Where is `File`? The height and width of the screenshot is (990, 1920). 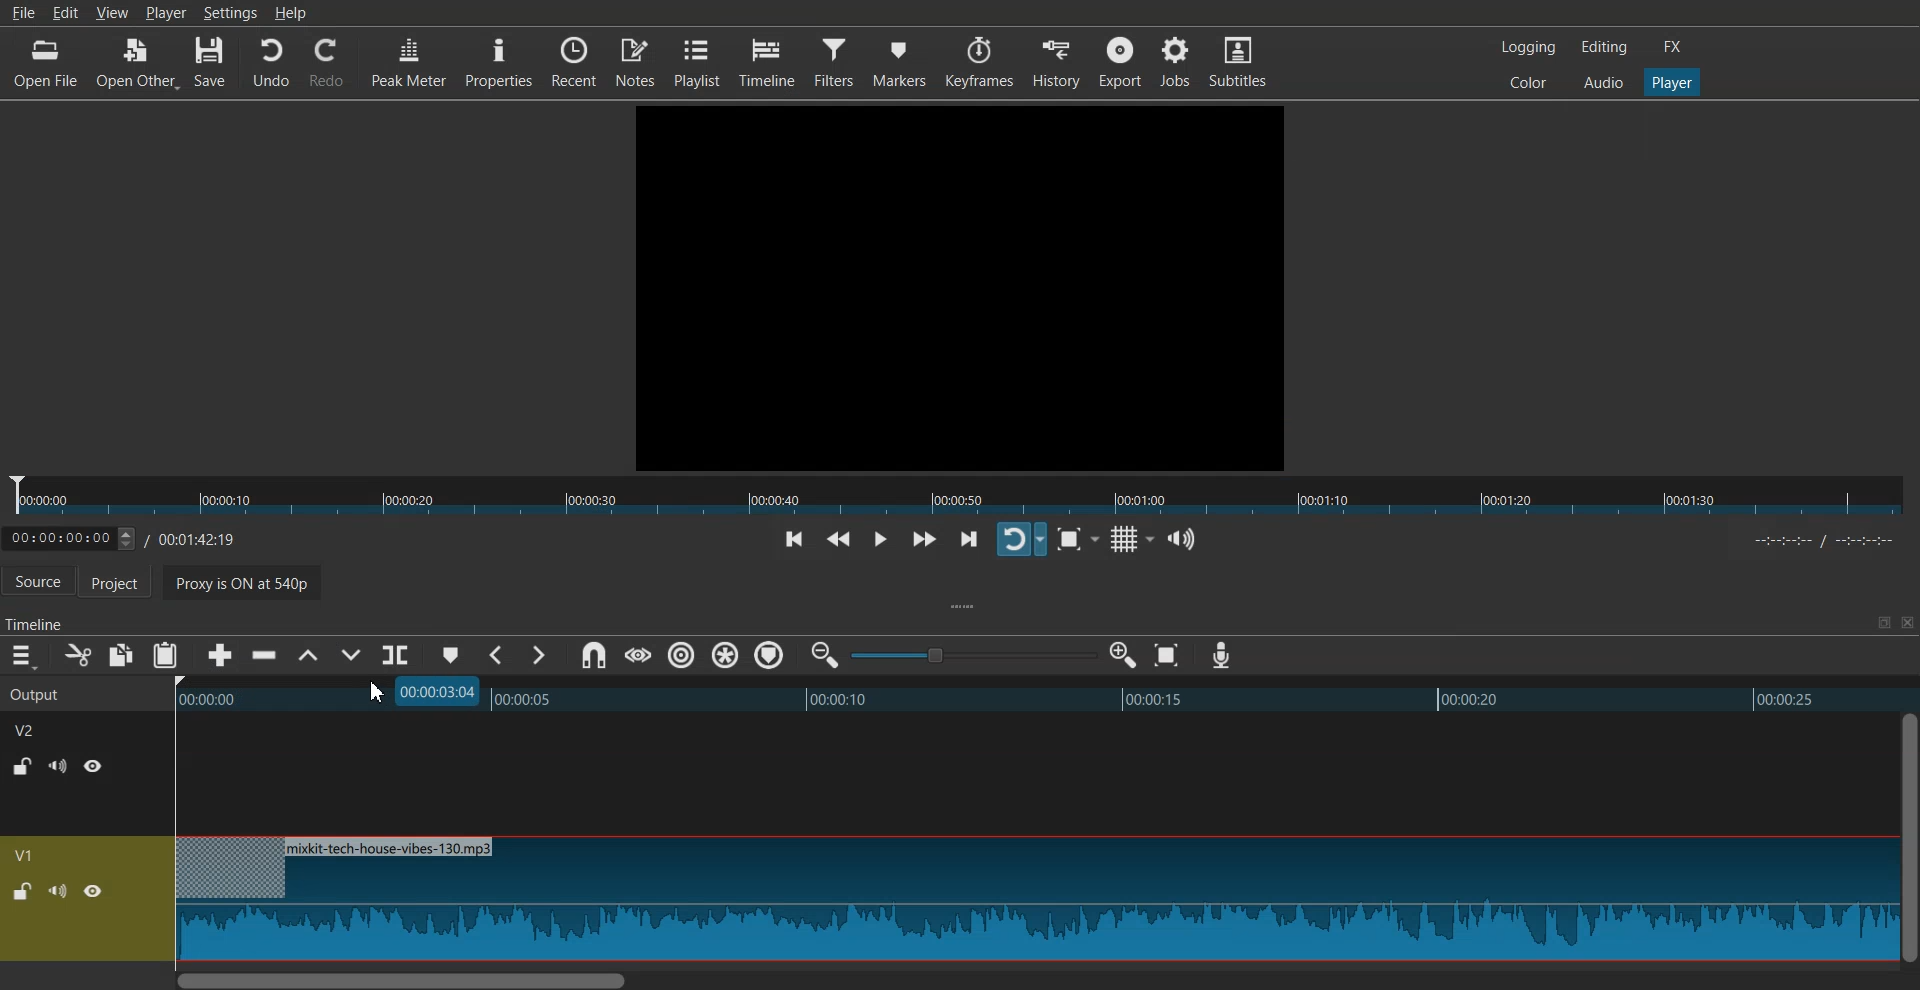
File is located at coordinates (22, 12).